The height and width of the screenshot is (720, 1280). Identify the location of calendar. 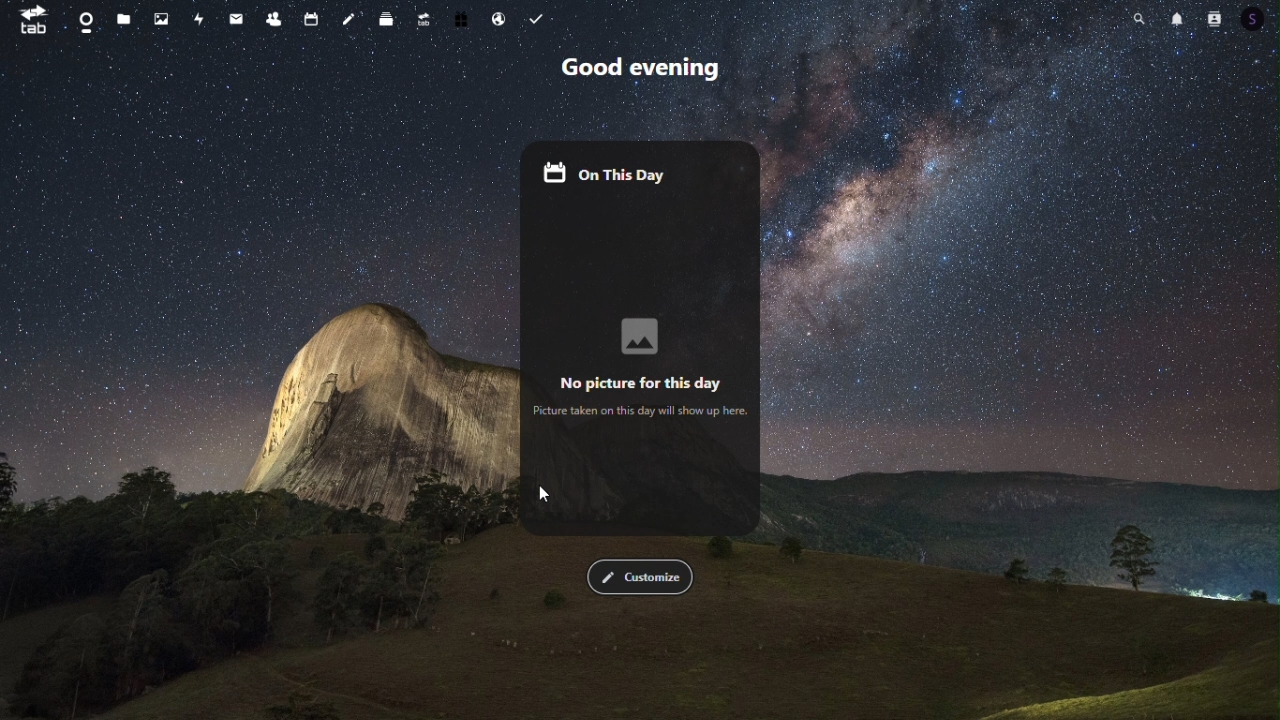
(313, 17).